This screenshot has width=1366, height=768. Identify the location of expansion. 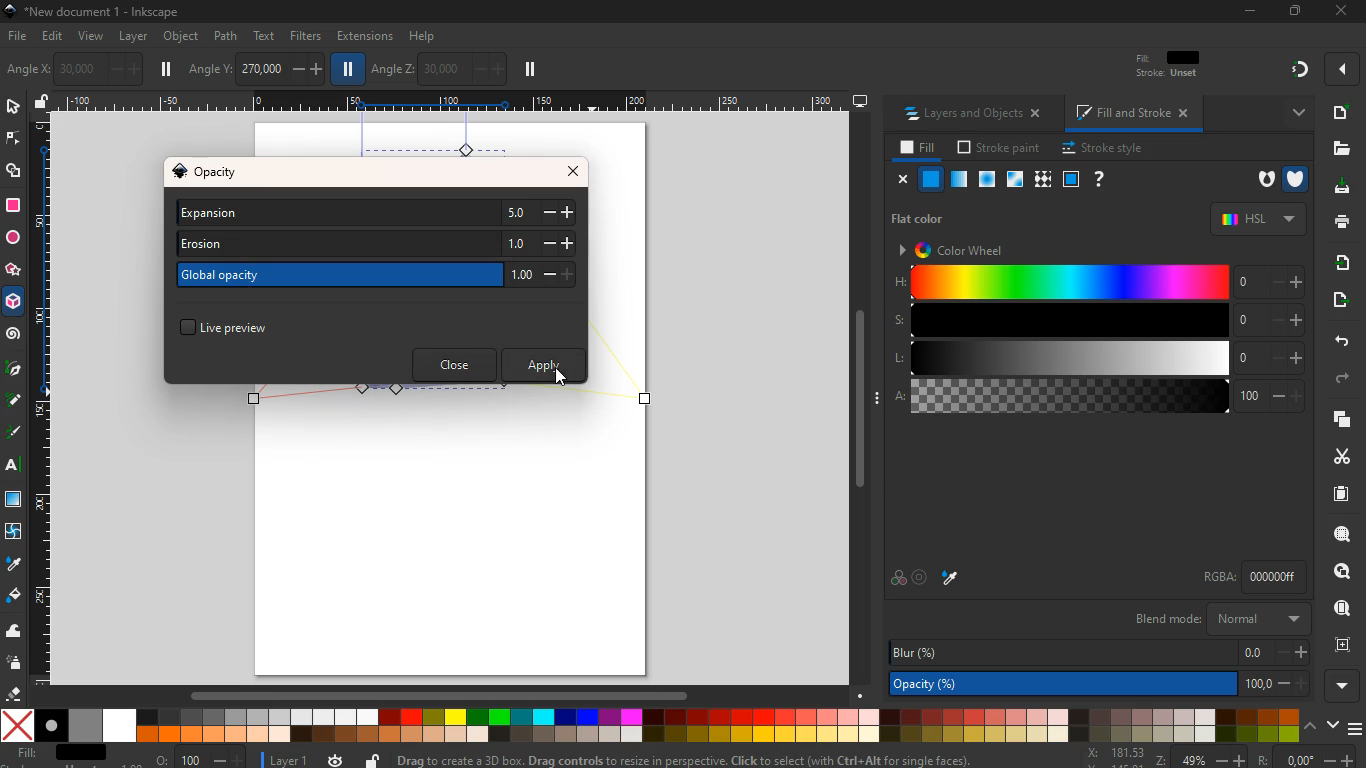
(376, 213).